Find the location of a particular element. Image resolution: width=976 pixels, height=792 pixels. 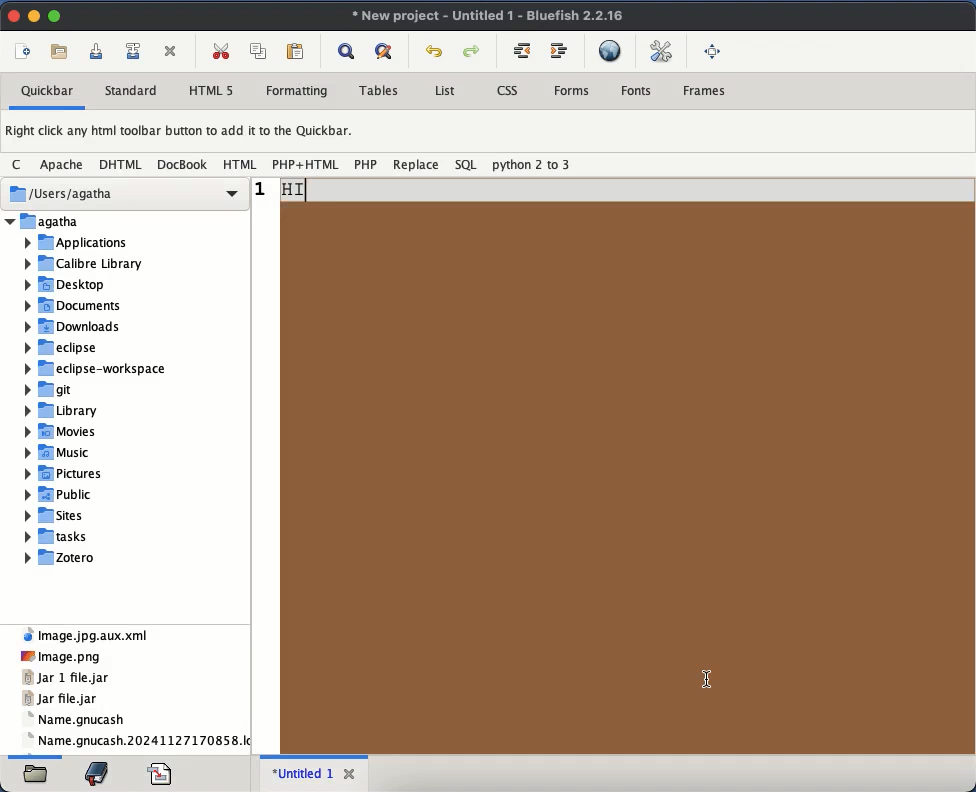

html 5 is located at coordinates (213, 92).